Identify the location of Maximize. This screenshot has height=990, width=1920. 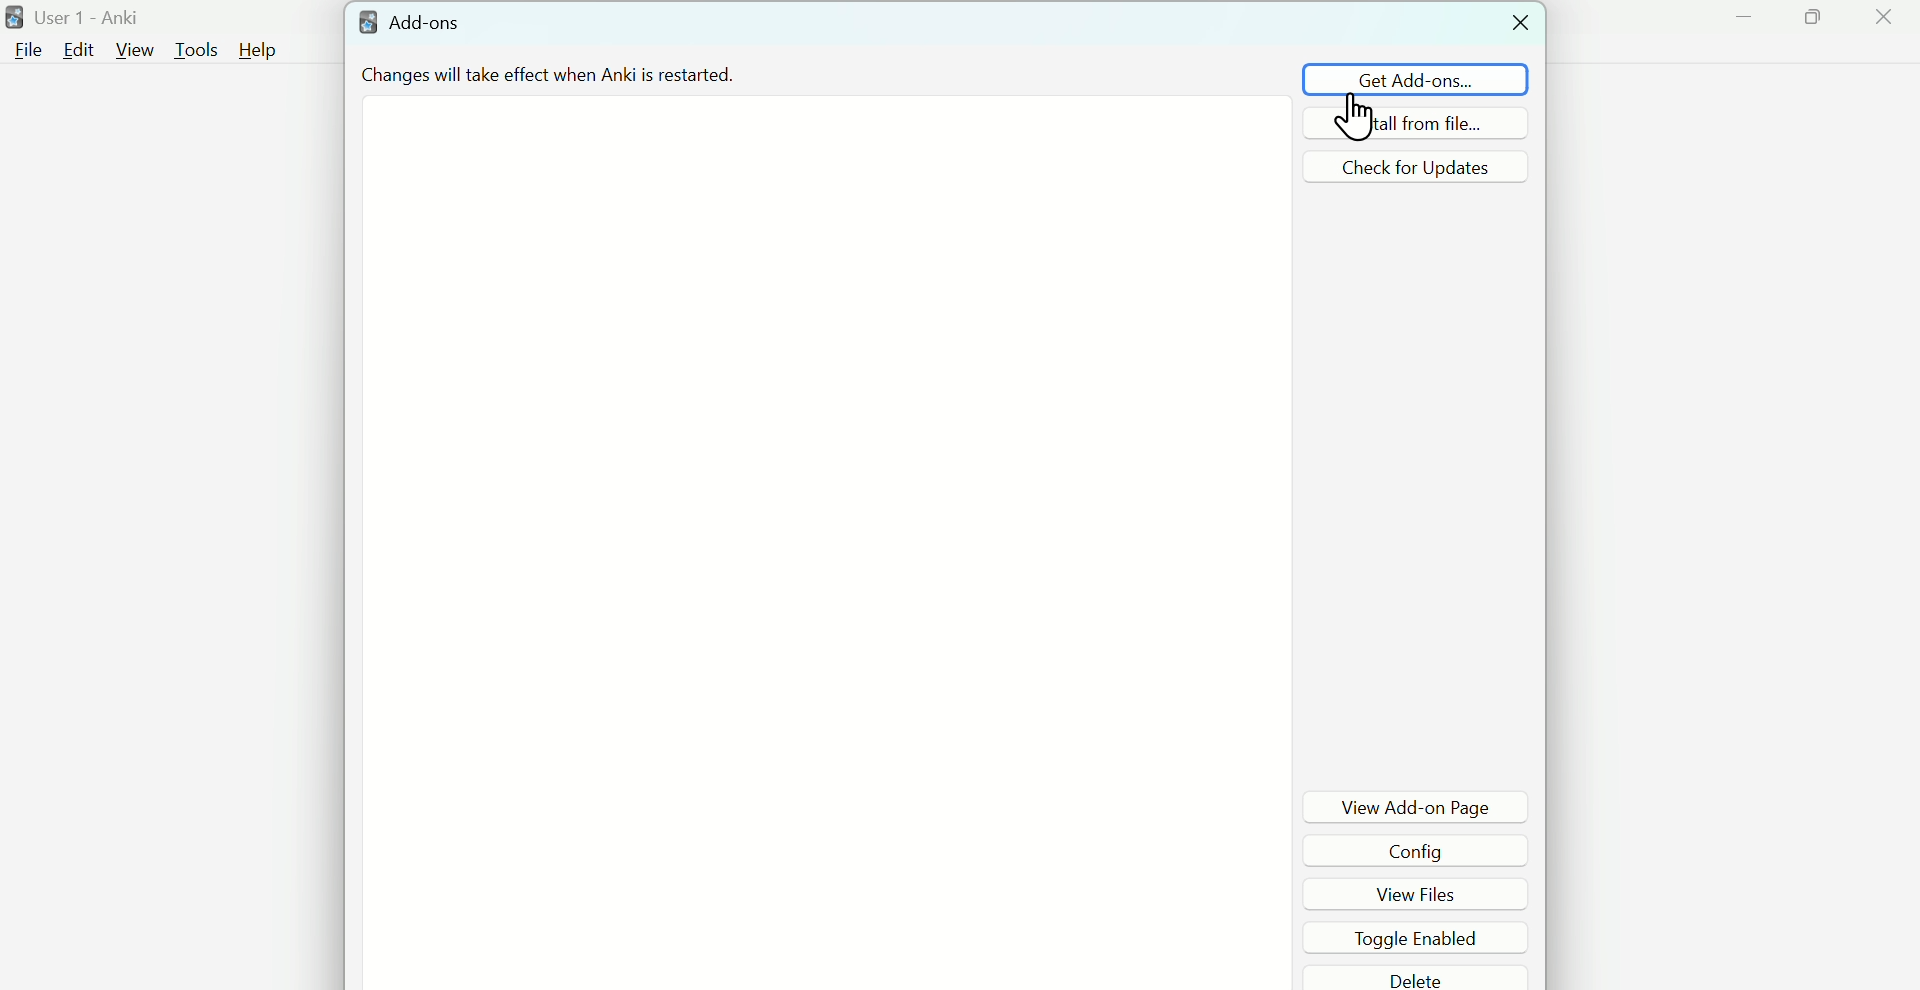
(1816, 21).